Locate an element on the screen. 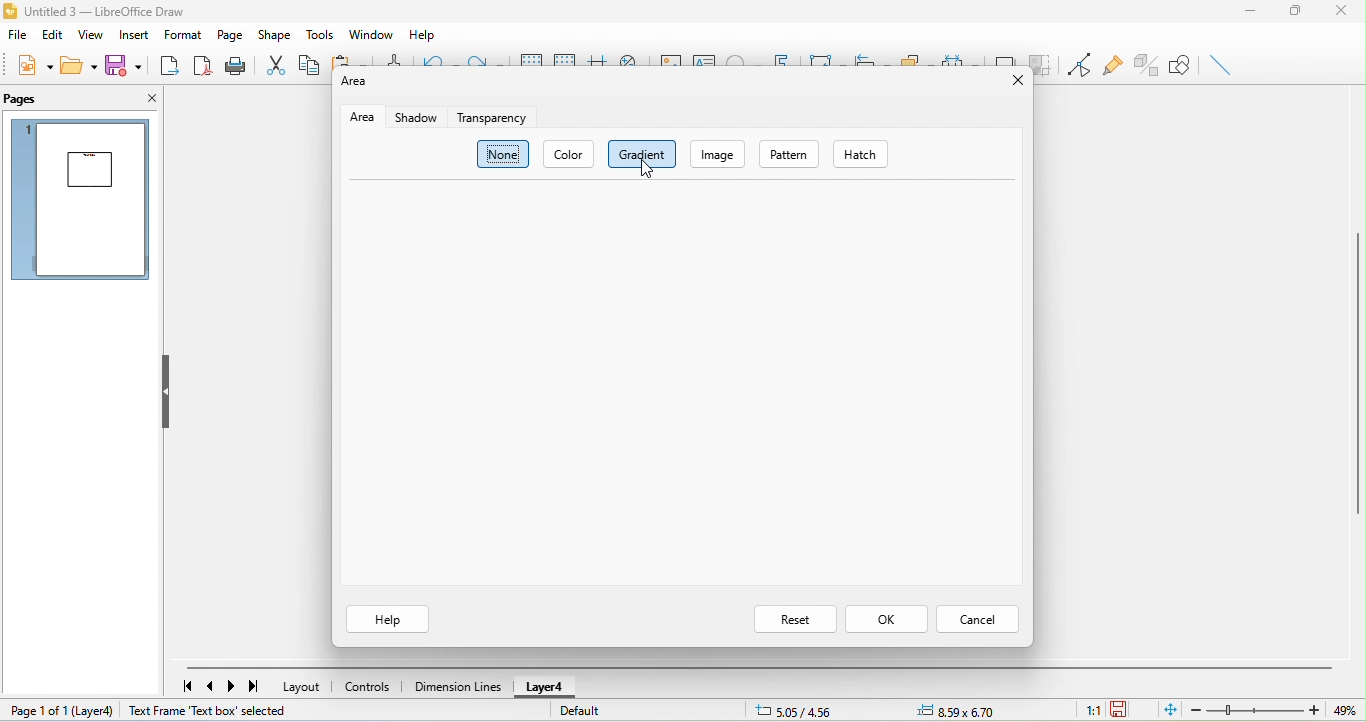 The width and height of the screenshot is (1366, 722). shadow is located at coordinates (417, 116).